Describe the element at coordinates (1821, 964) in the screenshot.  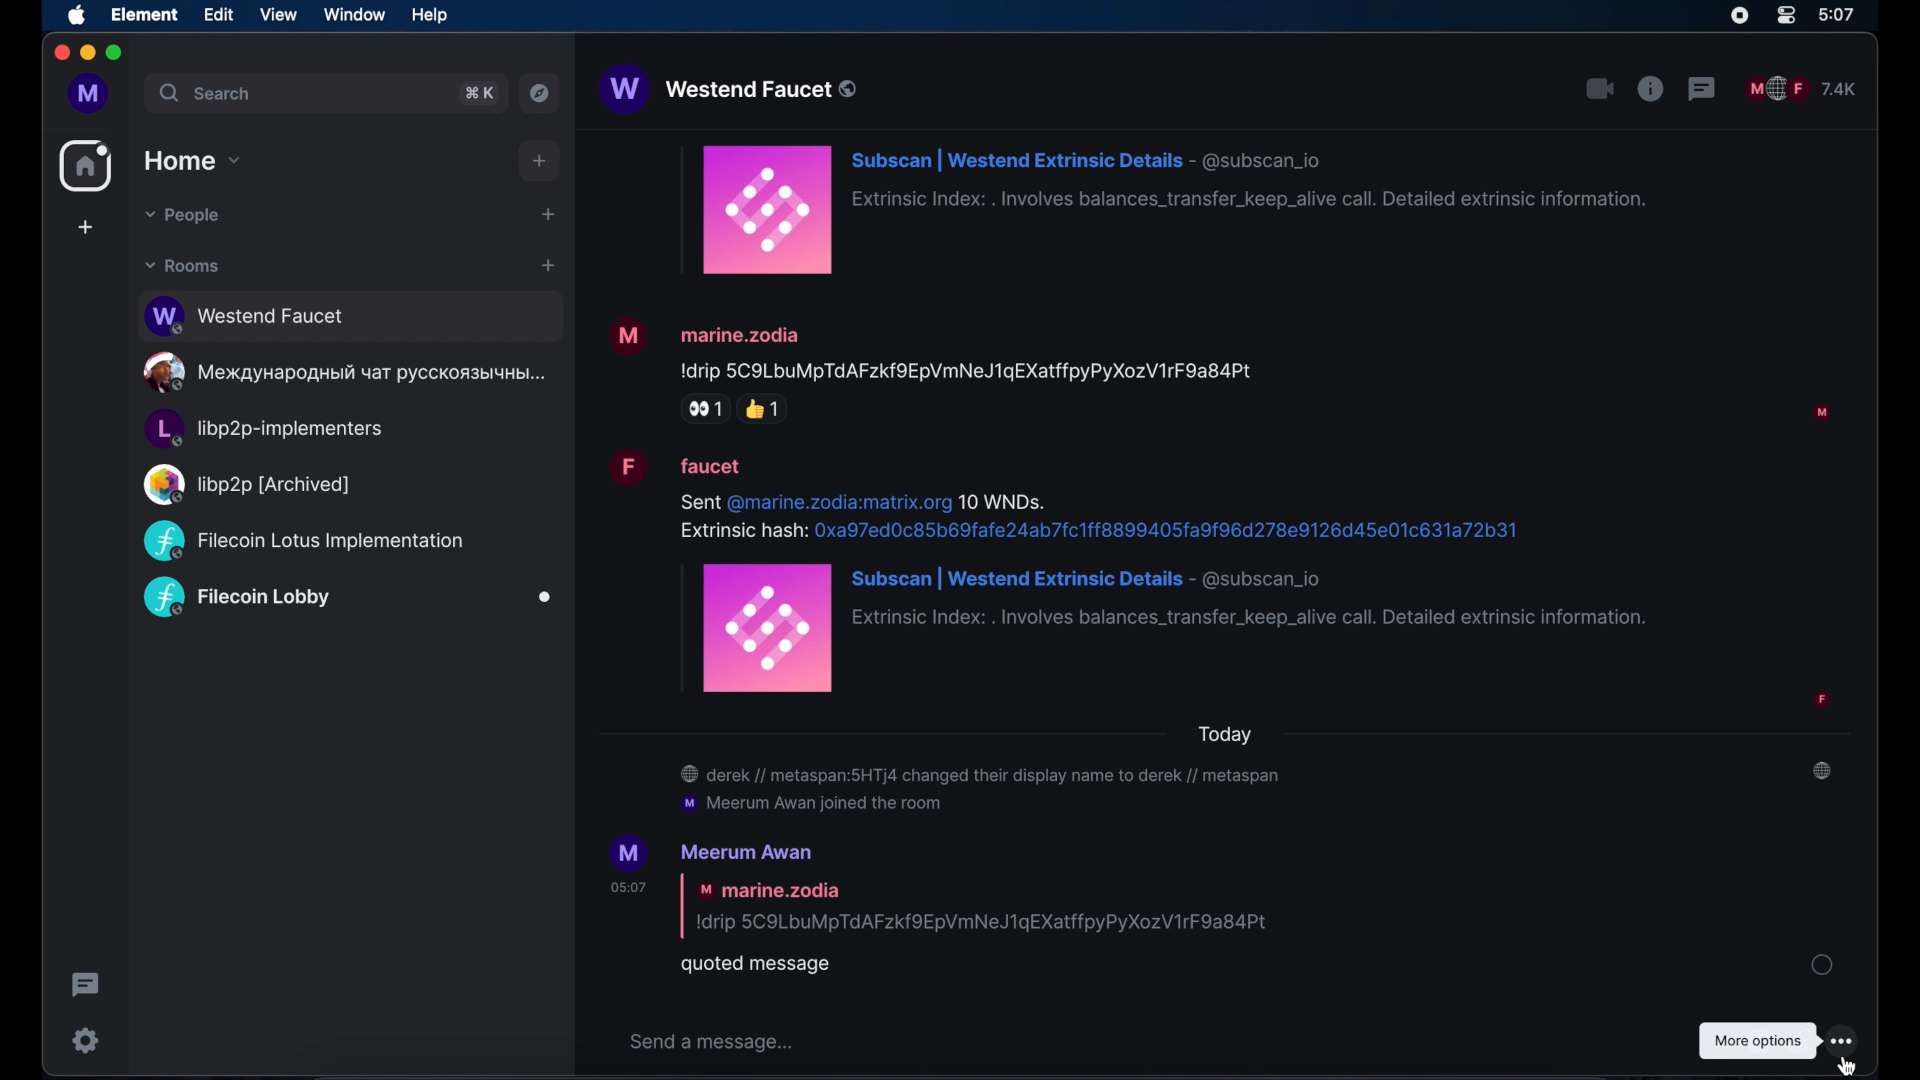
I see `message sent` at that location.